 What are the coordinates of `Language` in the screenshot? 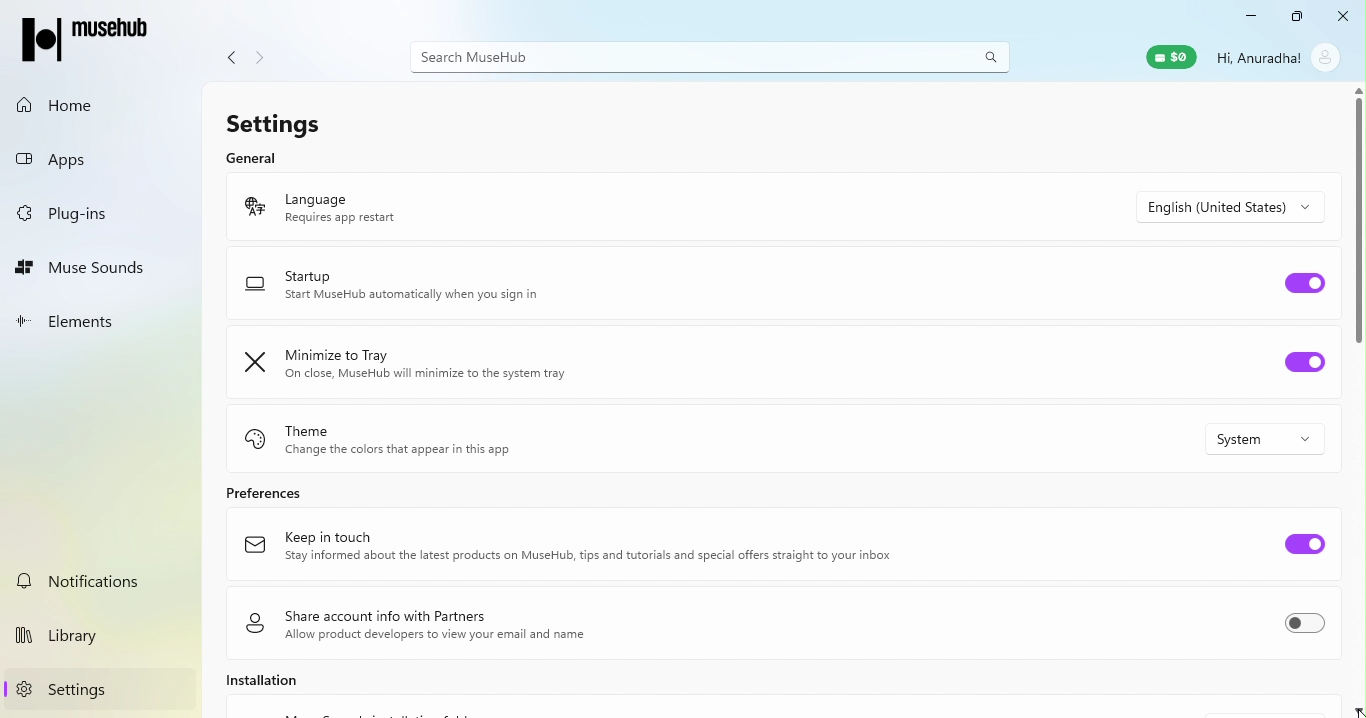 It's located at (397, 205).